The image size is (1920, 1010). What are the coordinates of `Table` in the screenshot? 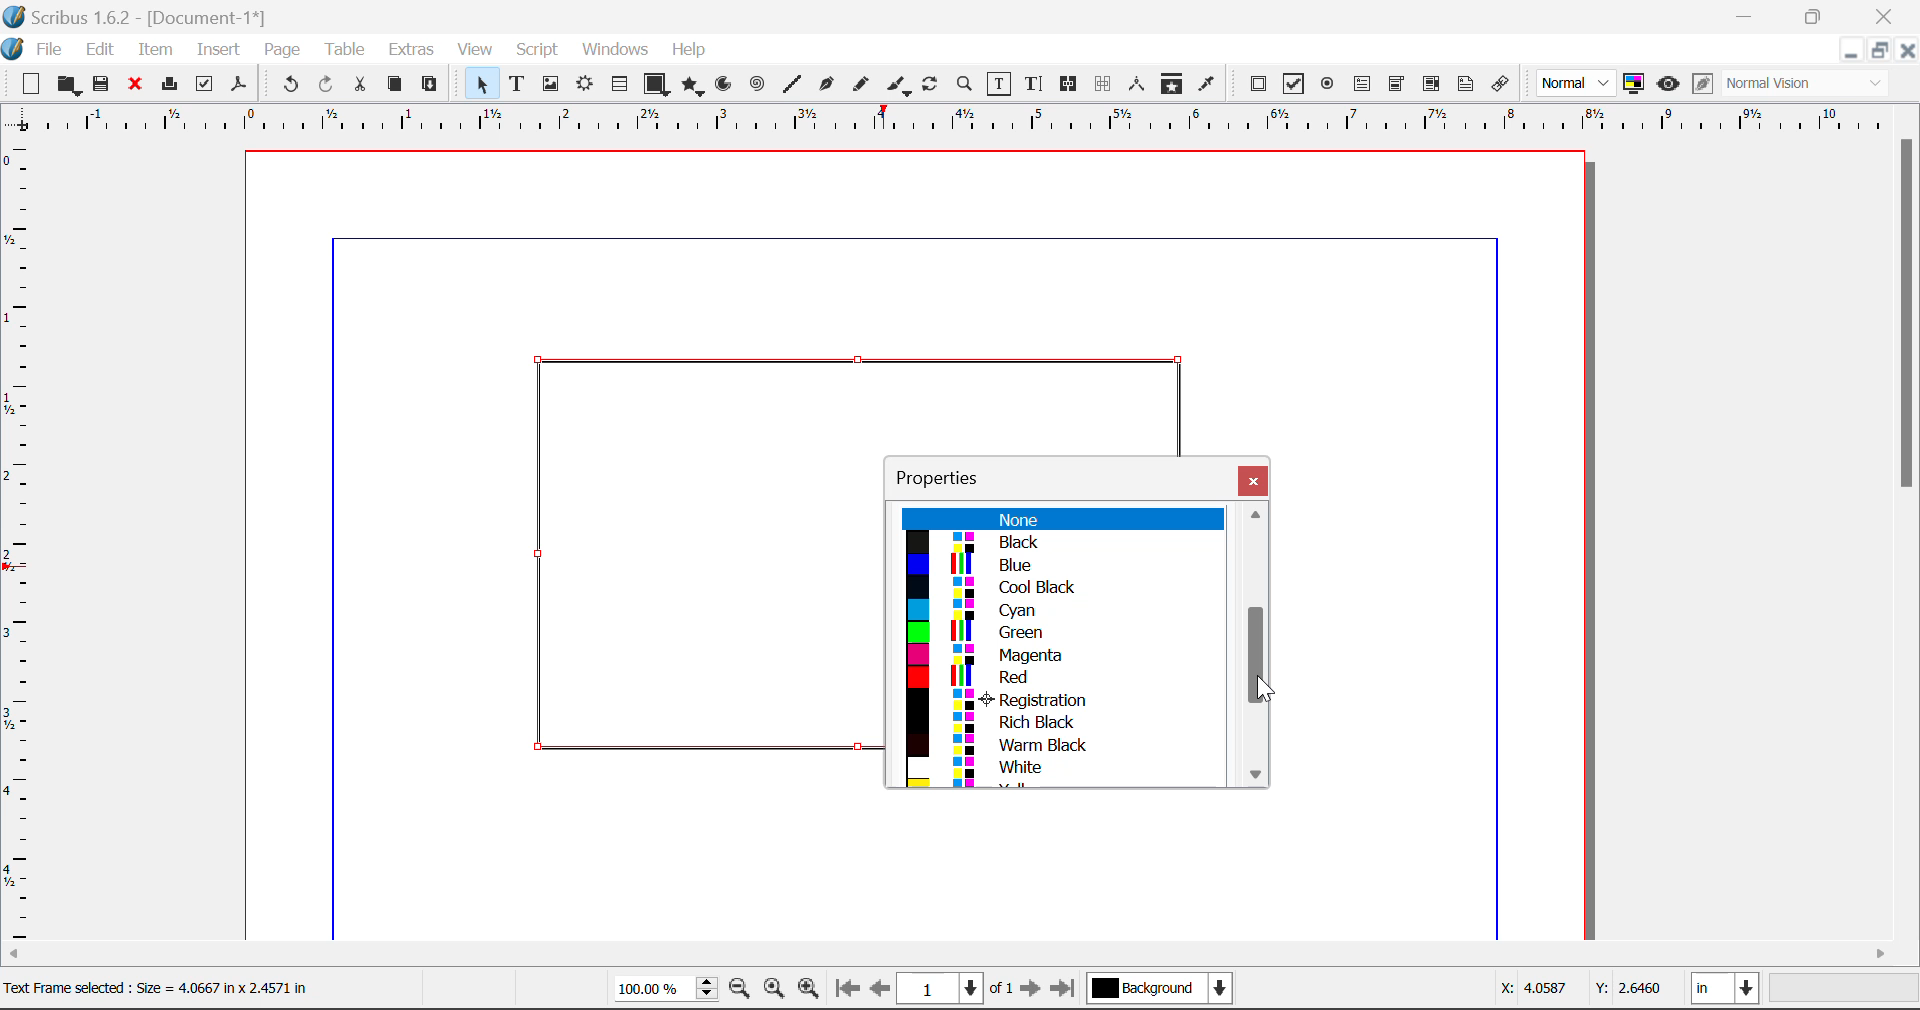 It's located at (344, 48).